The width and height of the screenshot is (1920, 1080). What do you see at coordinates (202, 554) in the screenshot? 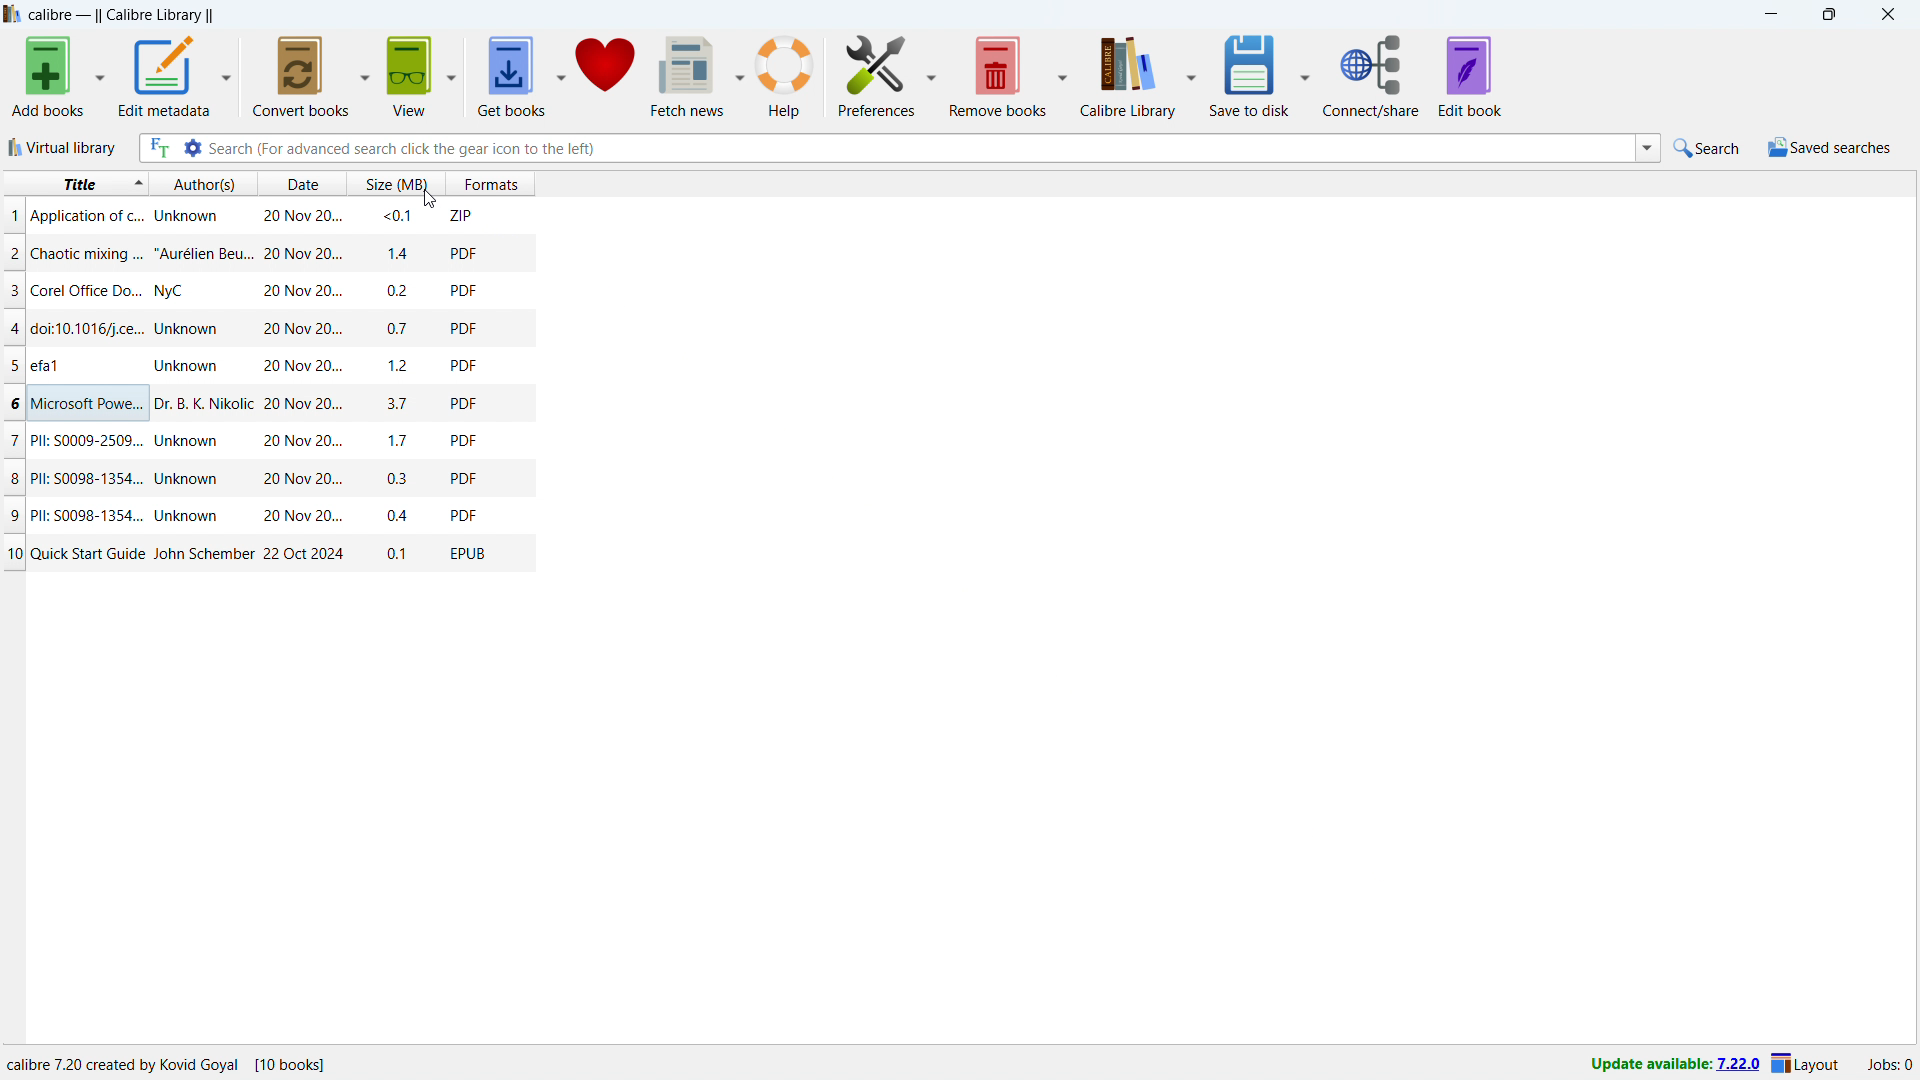
I see `author` at bounding box center [202, 554].